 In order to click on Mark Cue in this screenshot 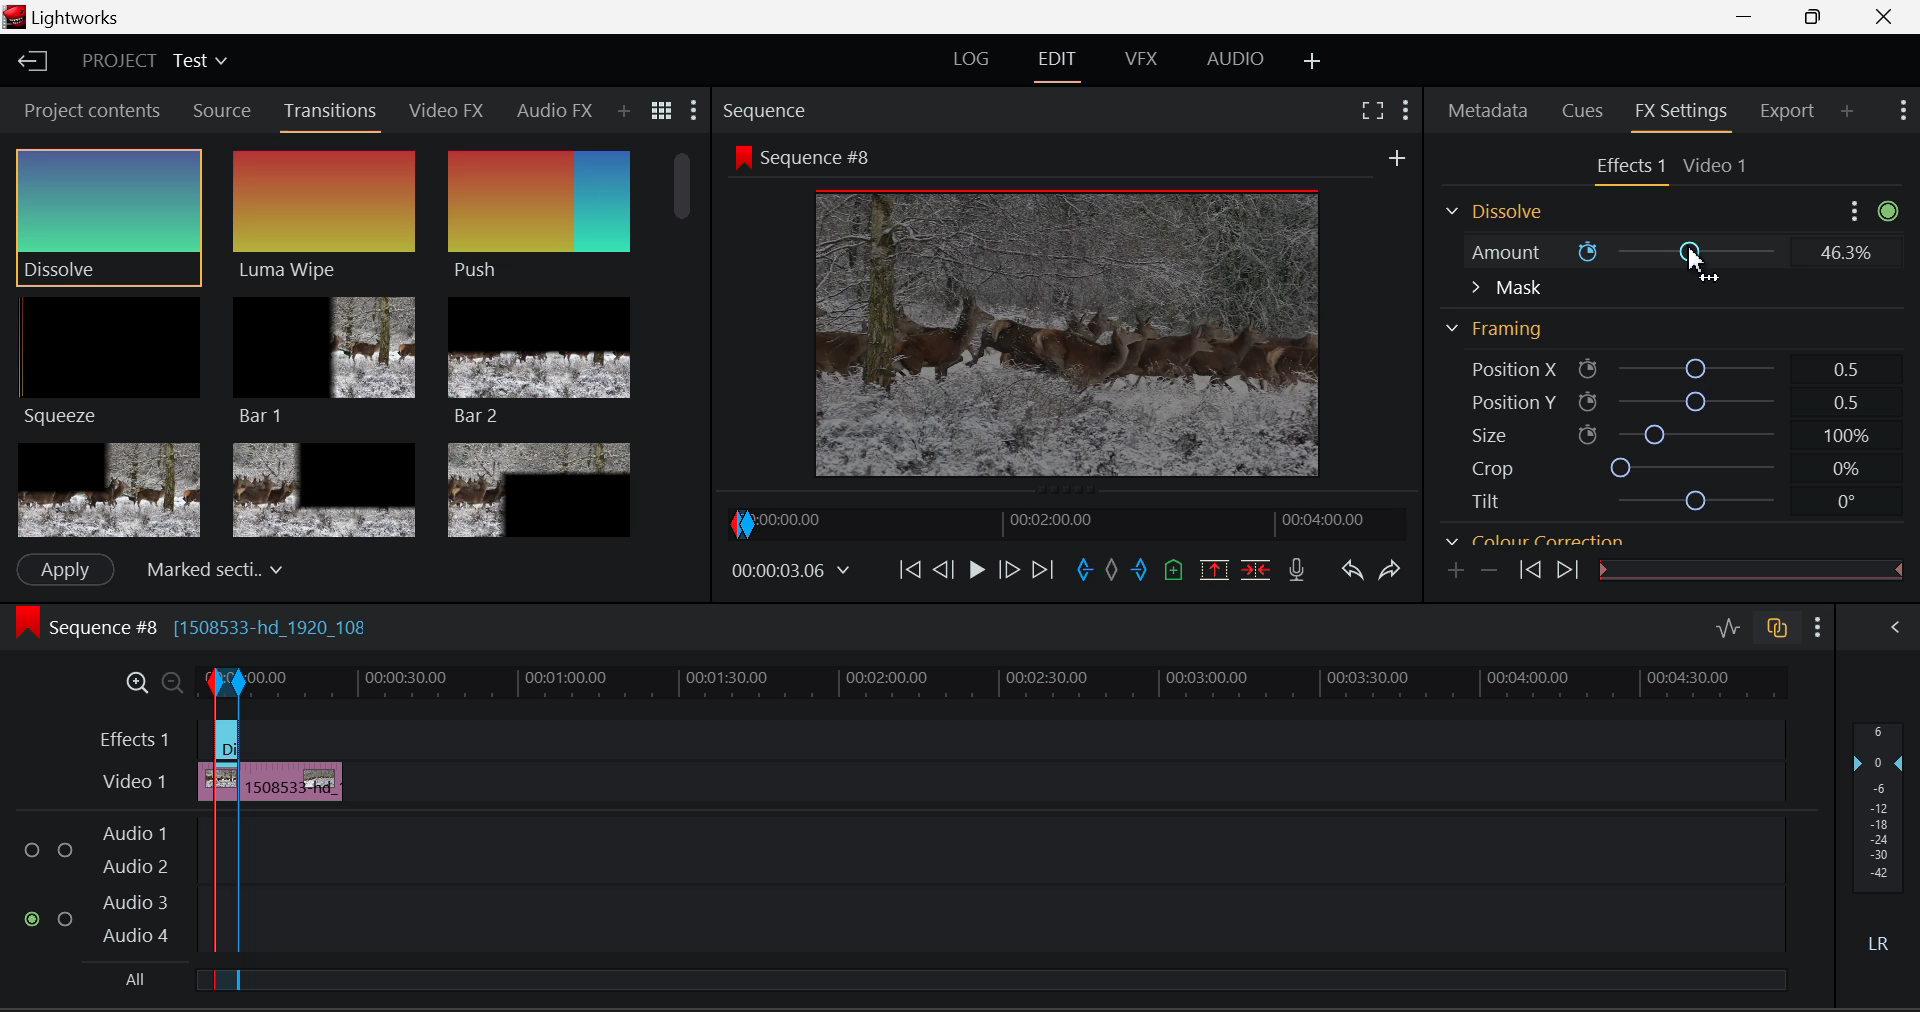, I will do `click(1172, 571)`.